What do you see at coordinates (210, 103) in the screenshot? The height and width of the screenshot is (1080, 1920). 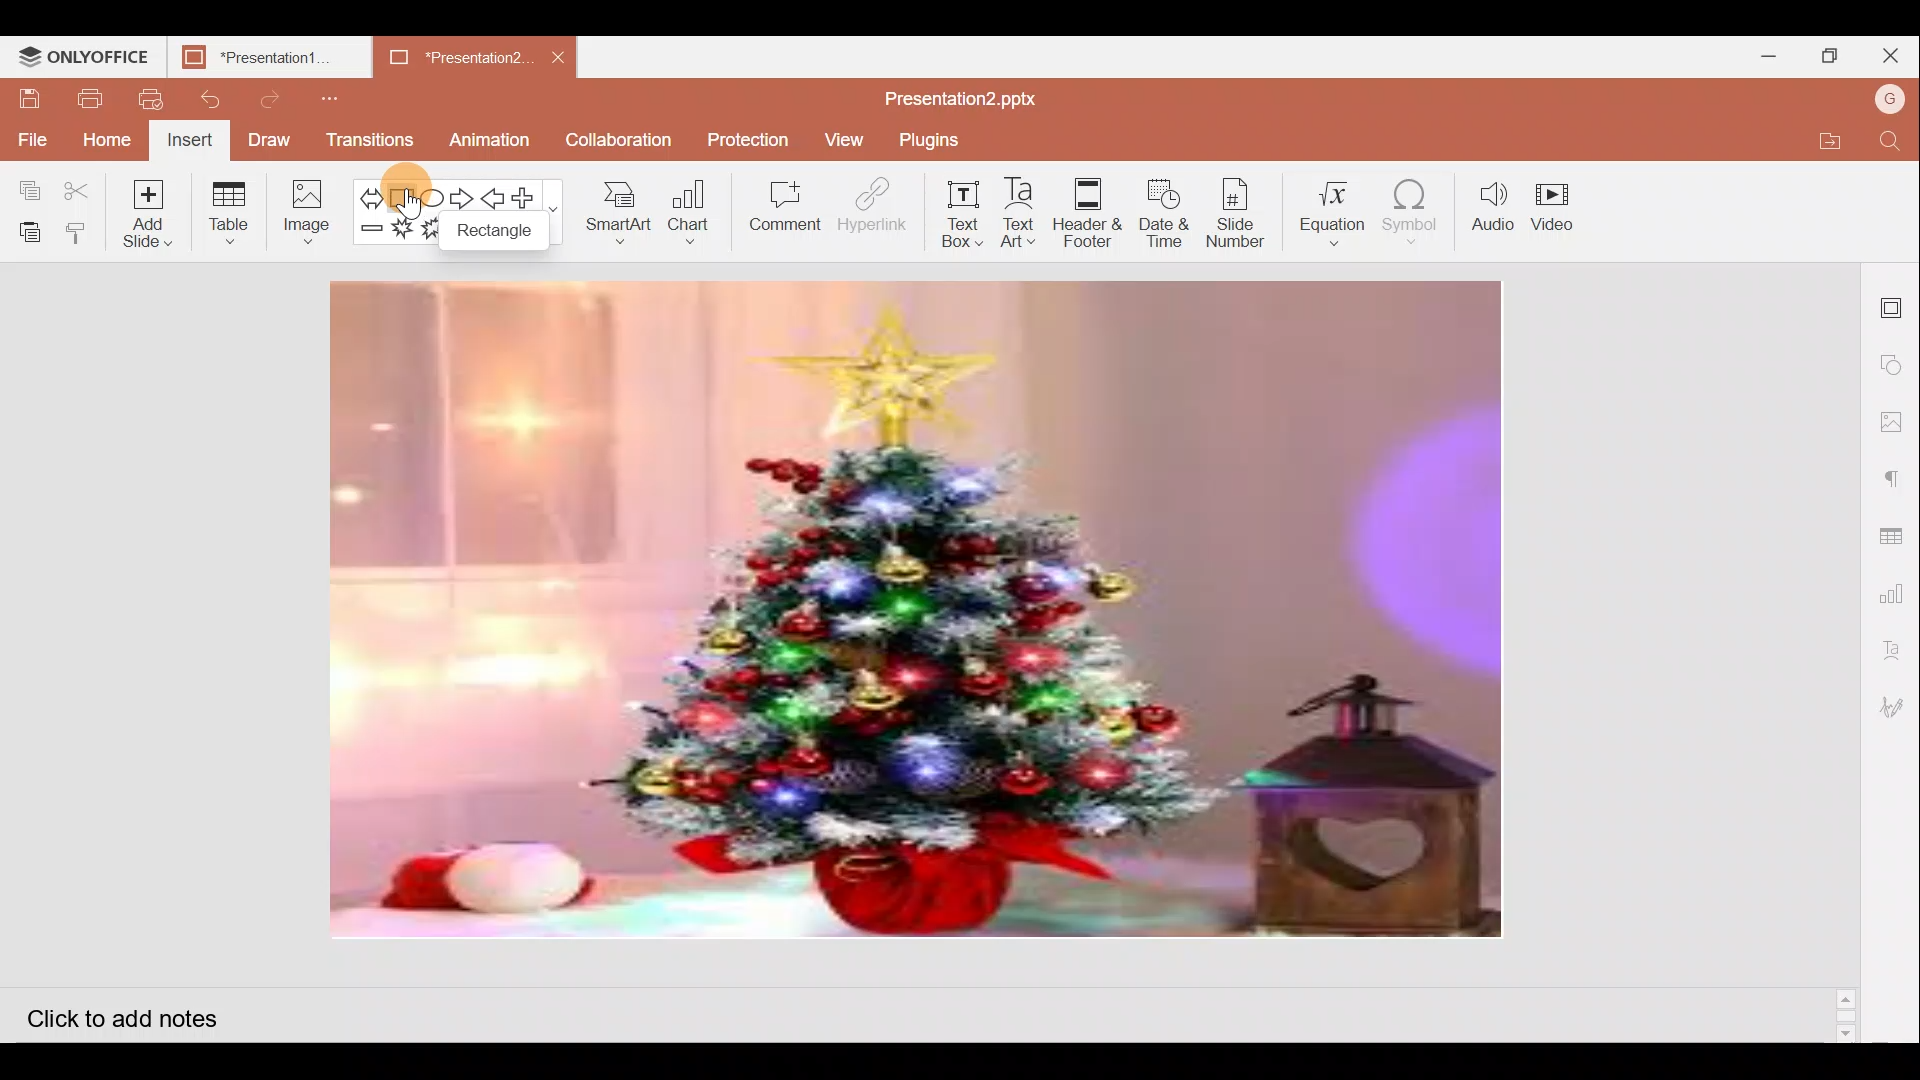 I see `Undo` at bounding box center [210, 103].